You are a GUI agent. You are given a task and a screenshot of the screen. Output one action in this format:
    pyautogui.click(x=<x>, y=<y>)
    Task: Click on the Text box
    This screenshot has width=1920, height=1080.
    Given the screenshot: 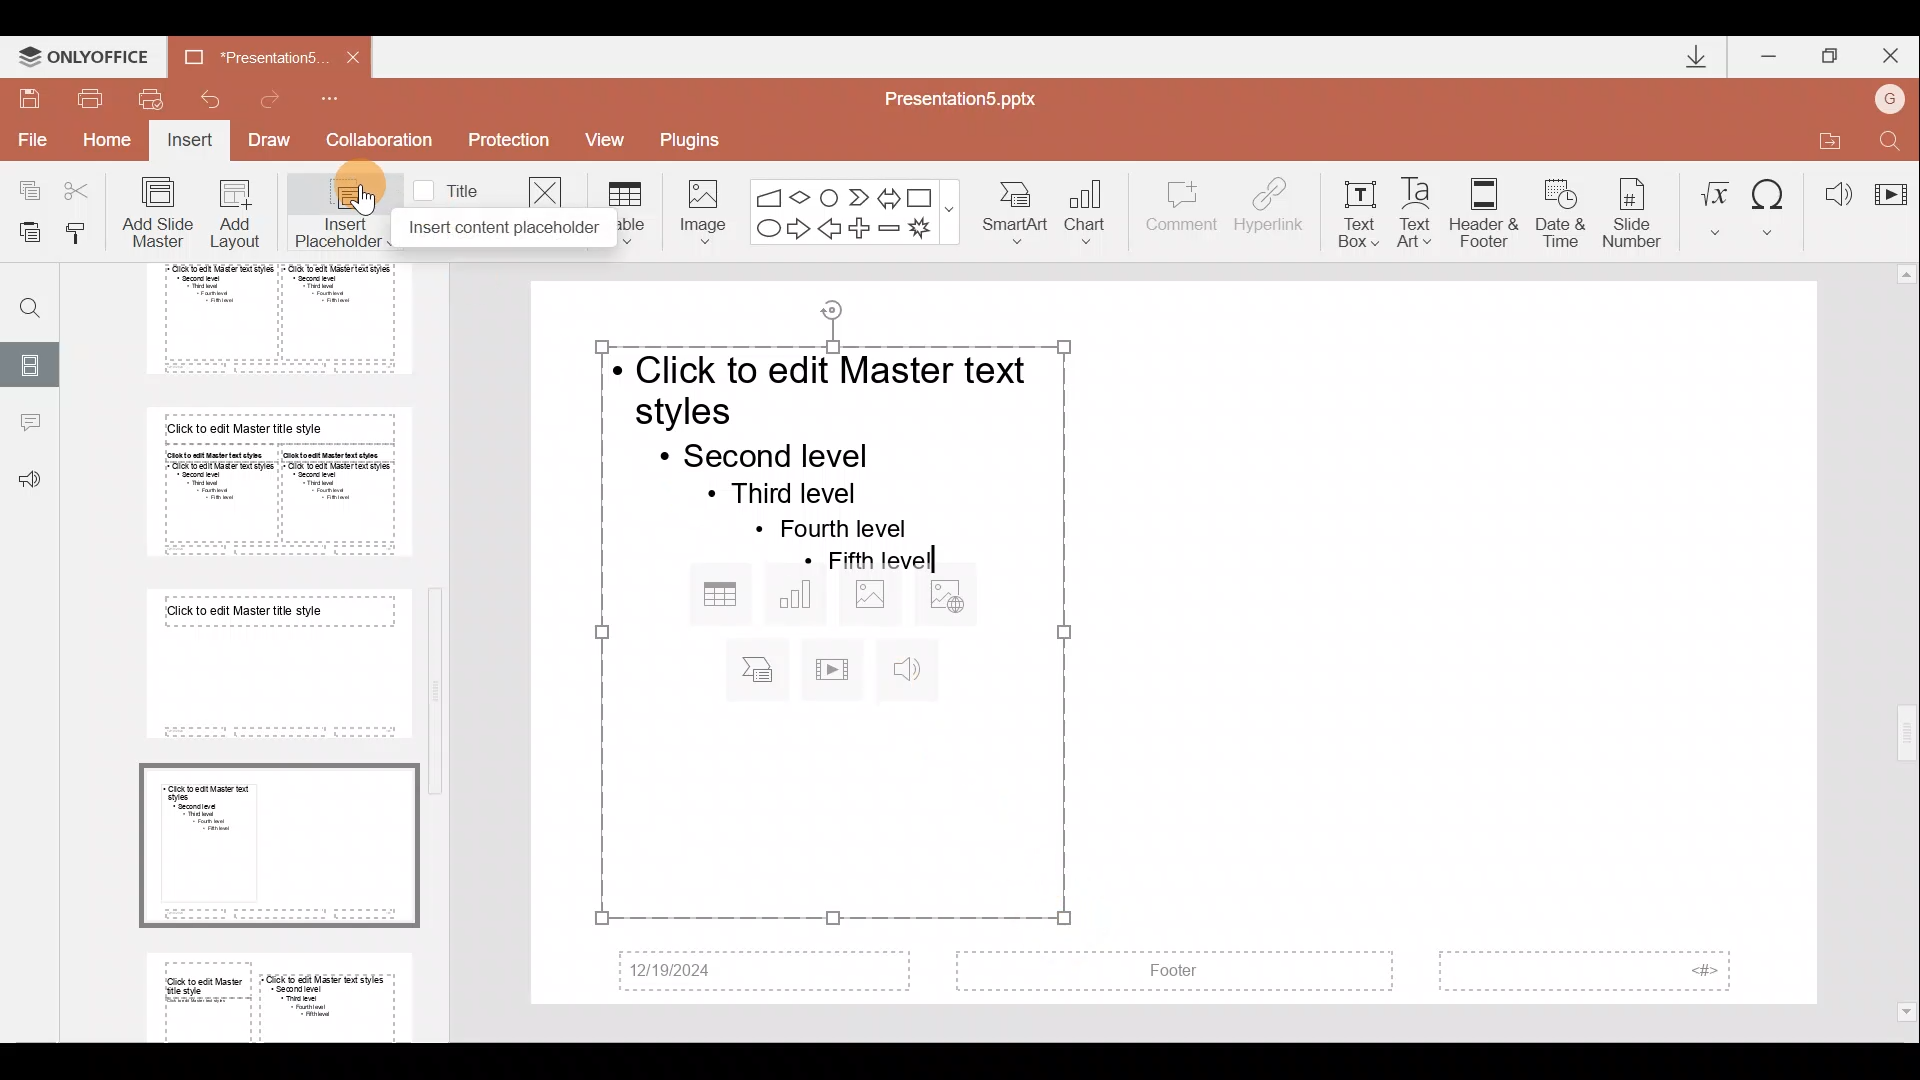 What is the action you would take?
    pyautogui.click(x=1358, y=209)
    